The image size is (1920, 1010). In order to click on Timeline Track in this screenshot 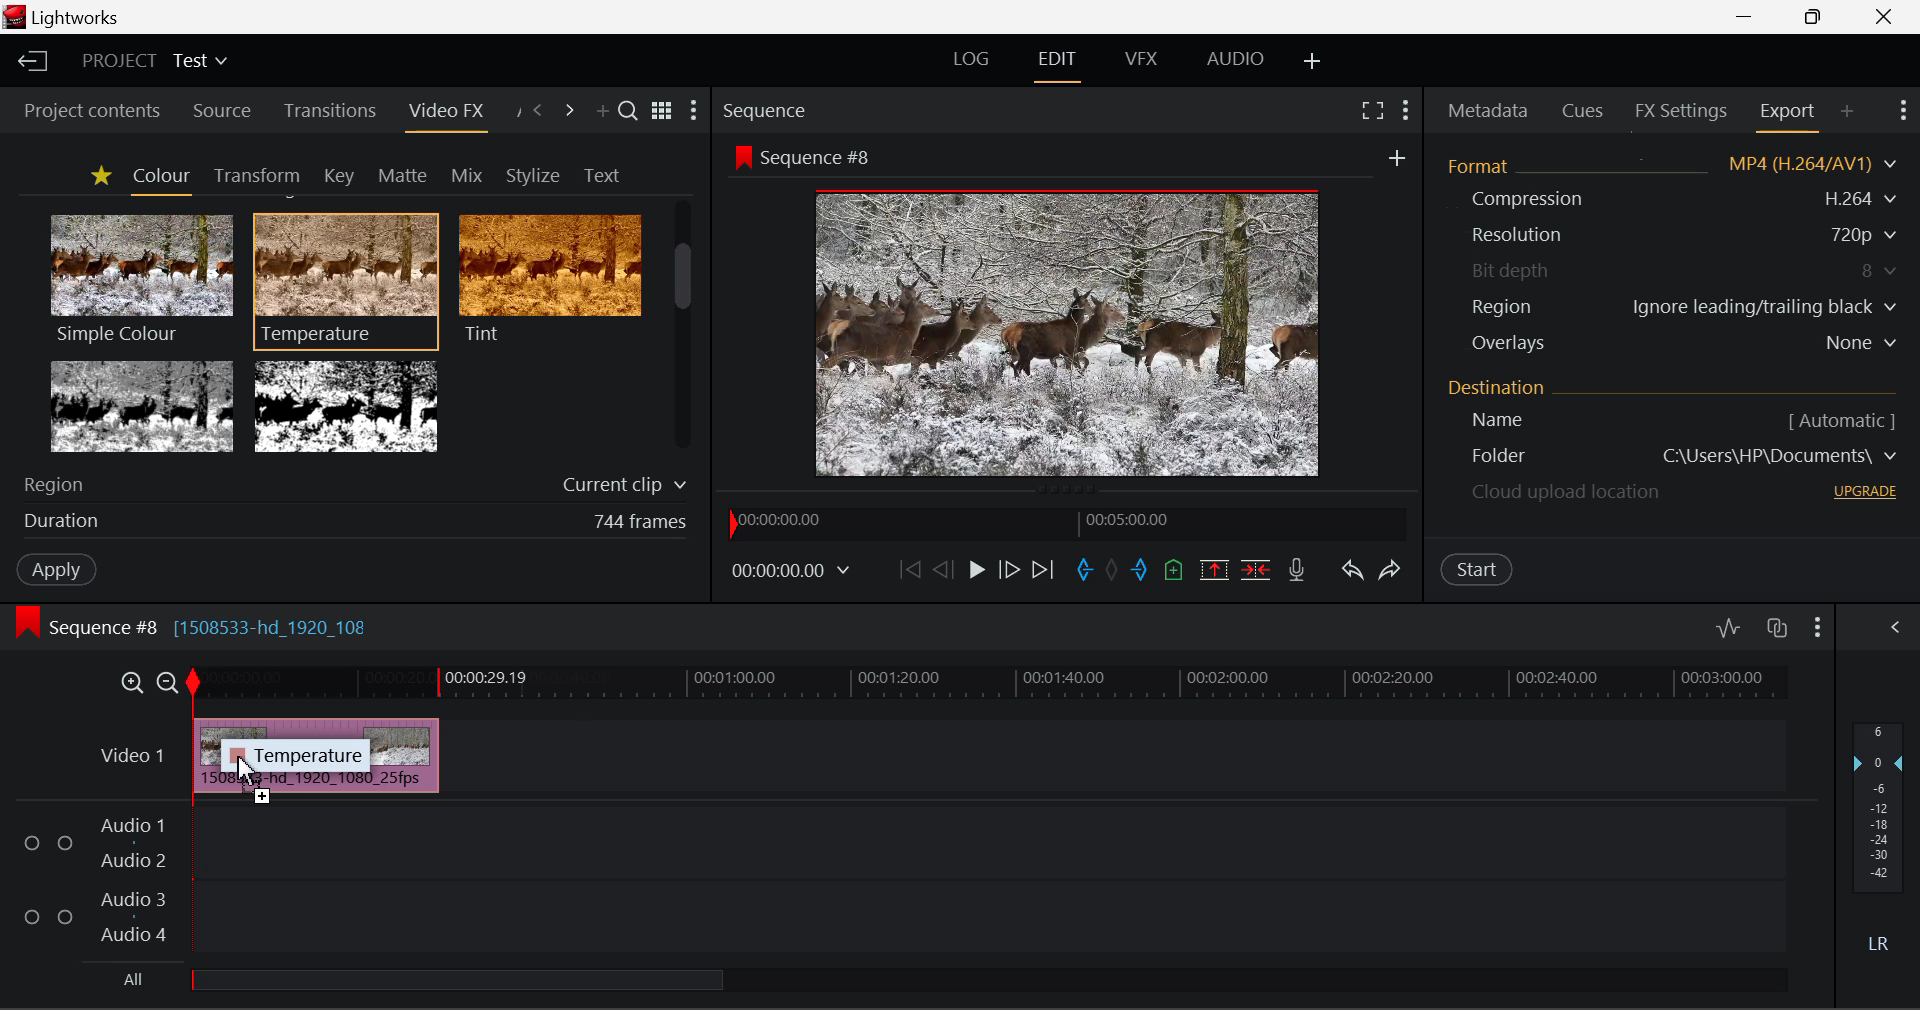, I will do `click(992, 684)`.